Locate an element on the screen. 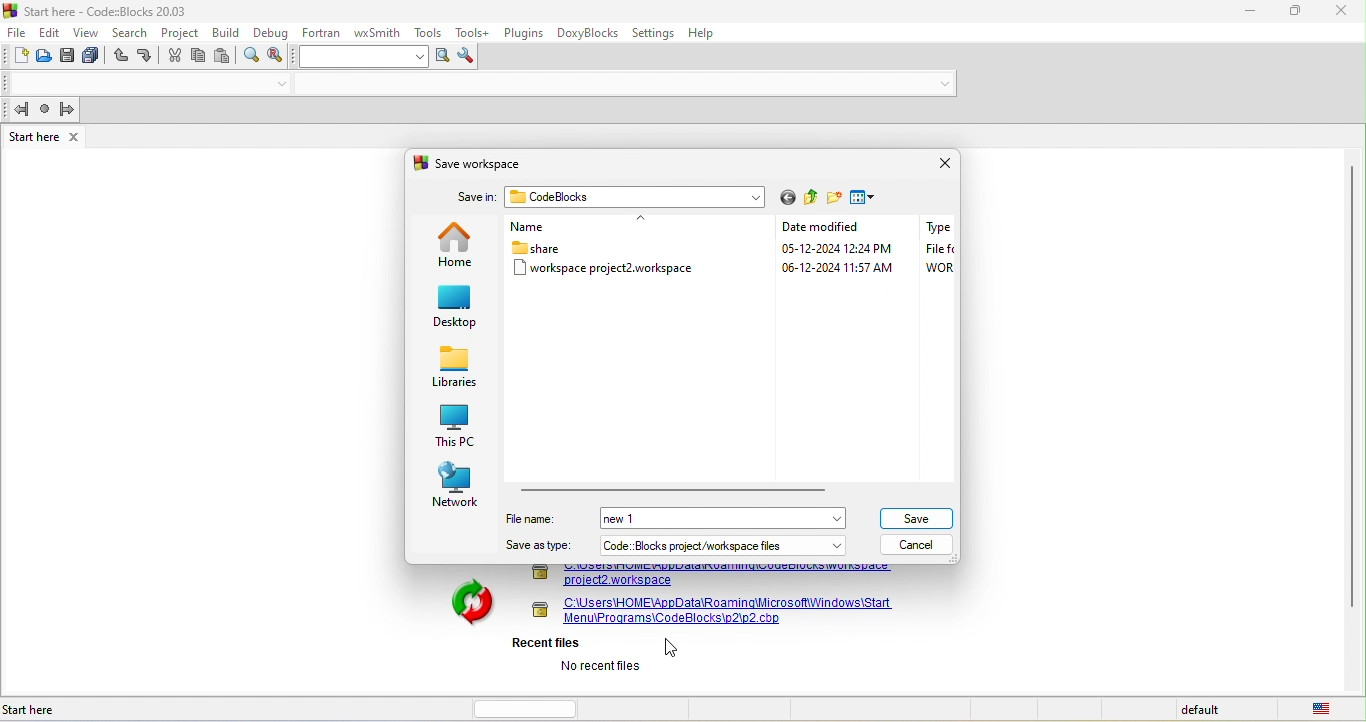 The height and width of the screenshot is (722, 1366). new is located at coordinates (17, 57).